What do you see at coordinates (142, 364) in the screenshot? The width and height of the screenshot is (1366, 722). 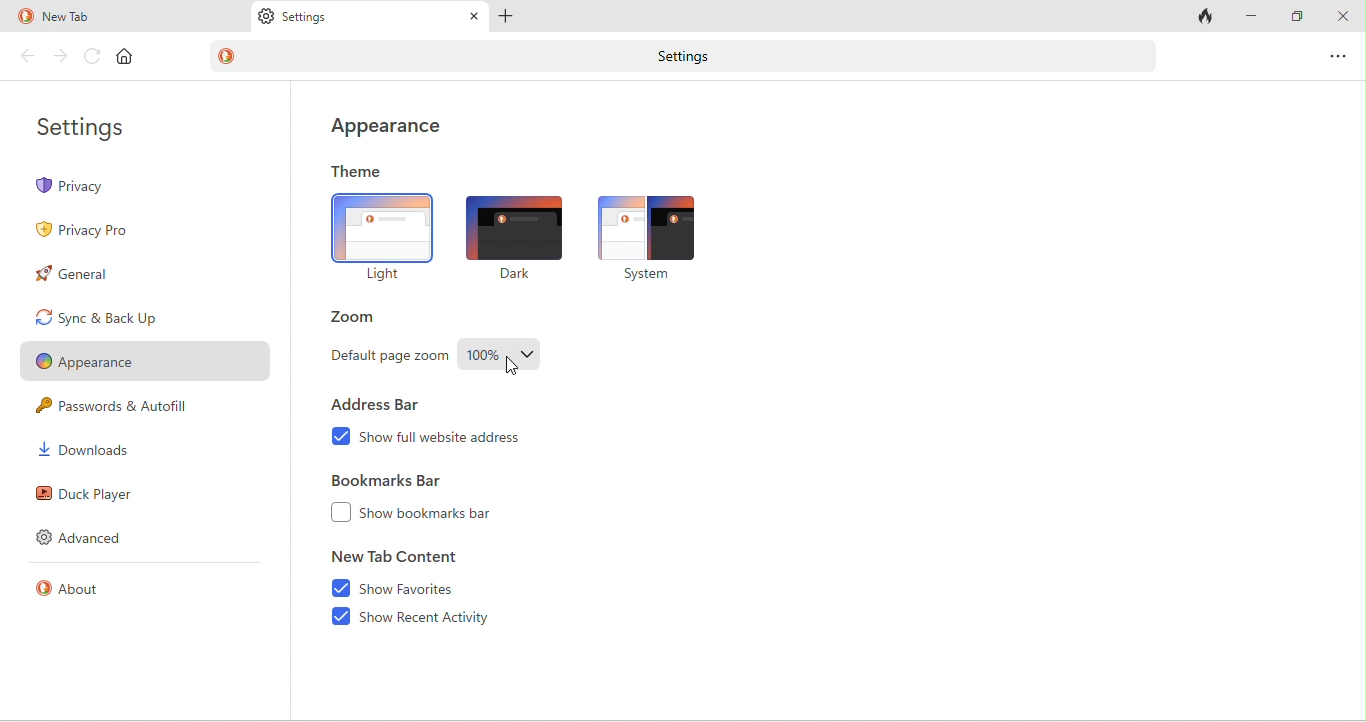 I see `appearance` at bounding box center [142, 364].